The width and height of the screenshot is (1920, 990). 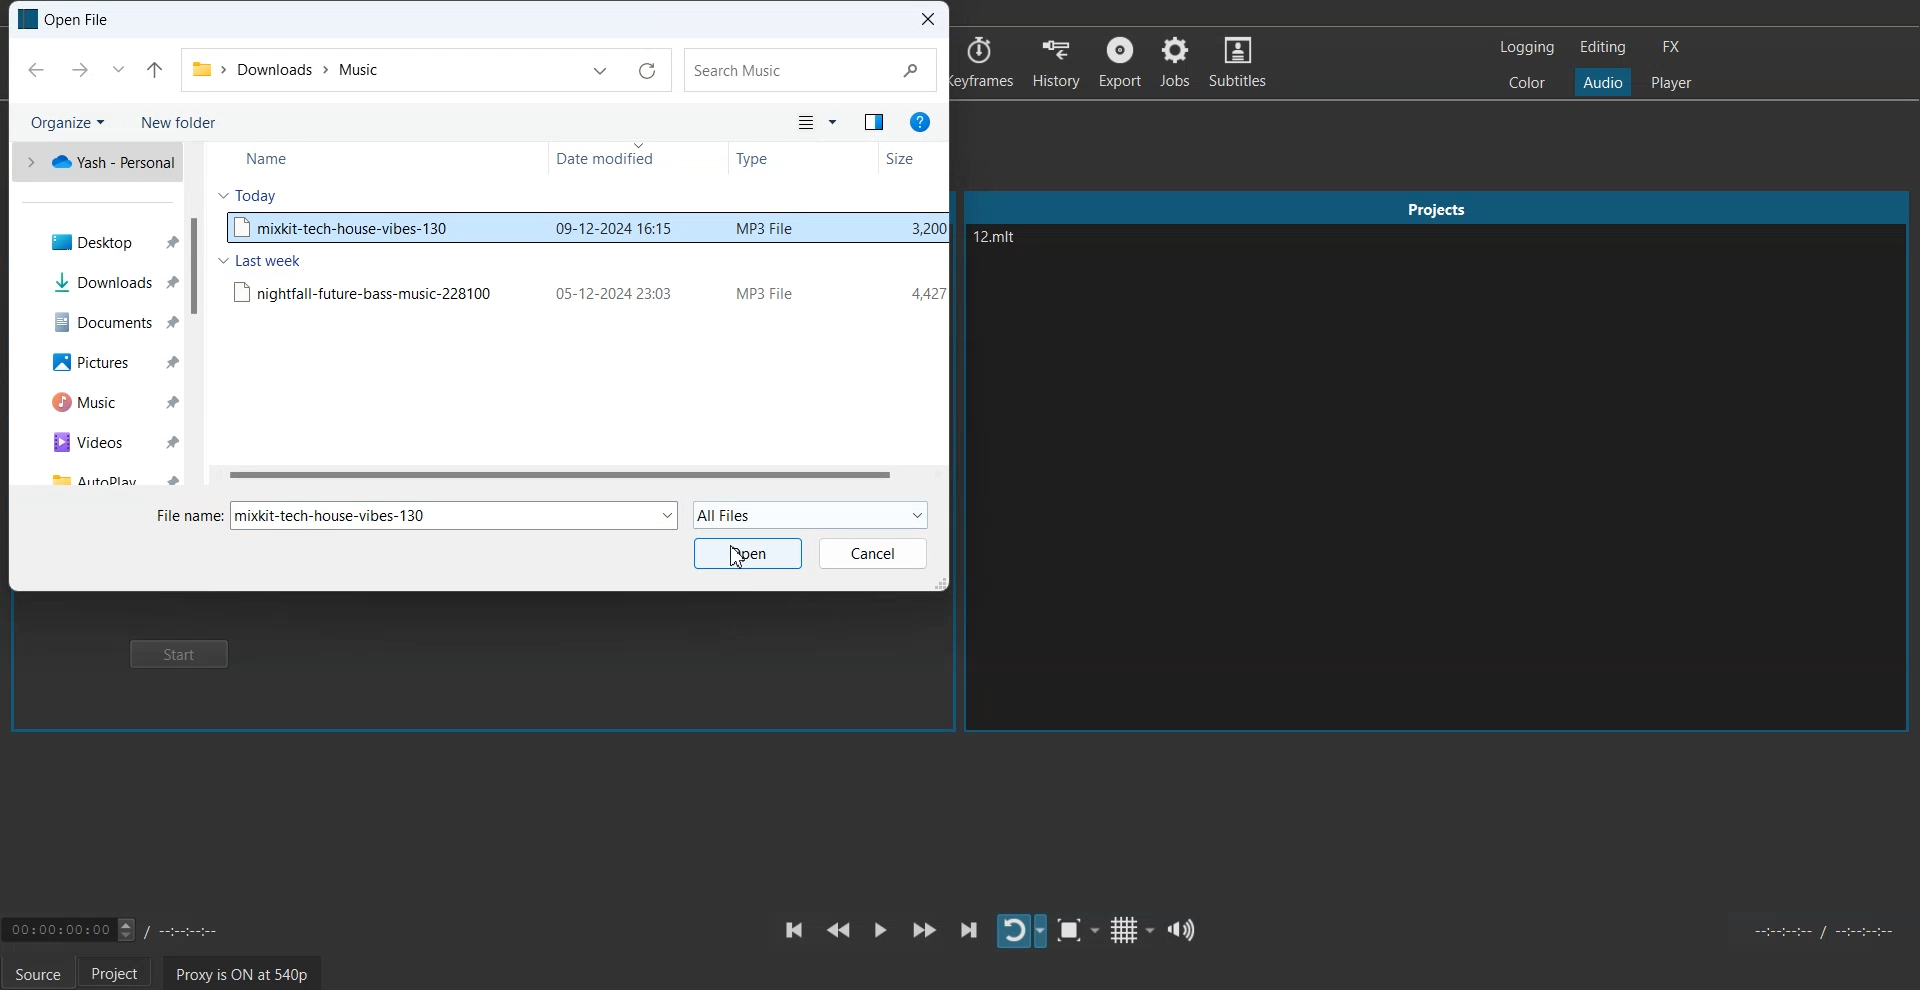 What do you see at coordinates (96, 360) in the screenshot?
I see `Pictures` at bounding box center [96, 360].